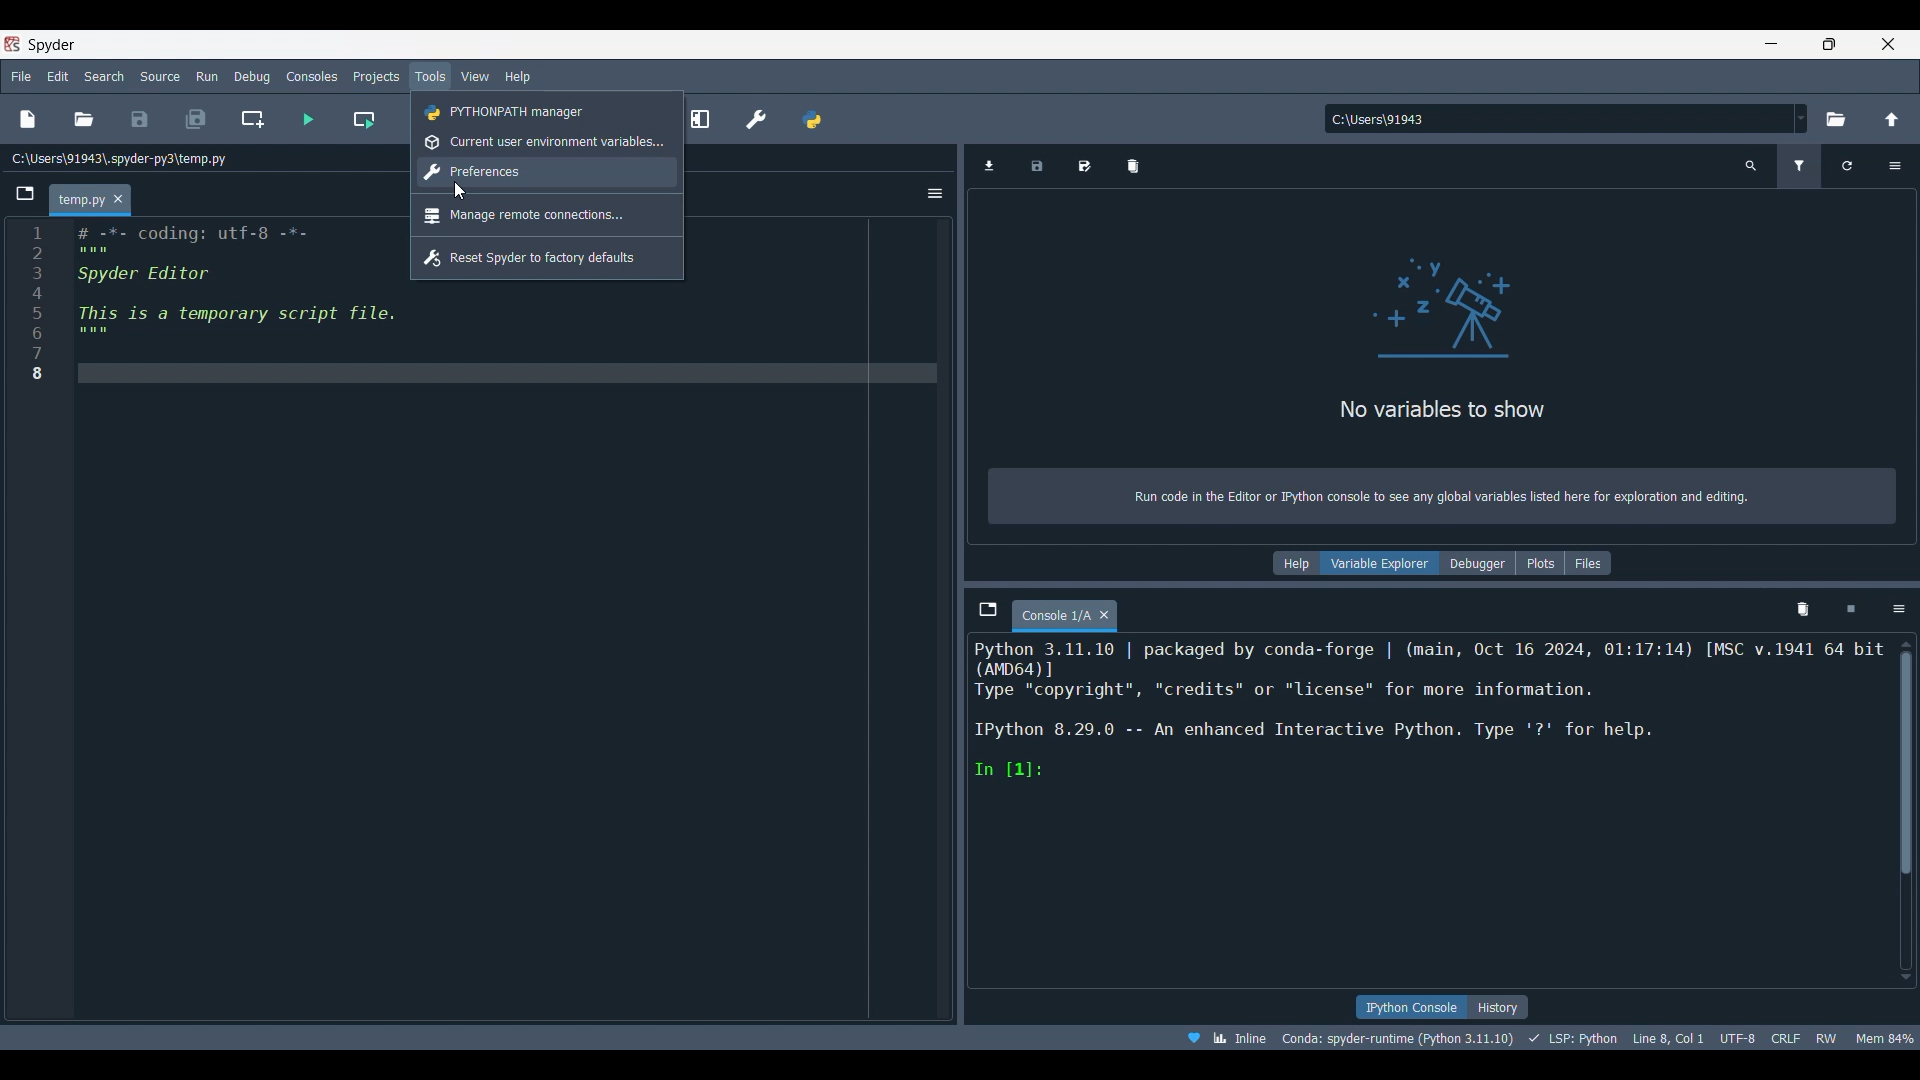 This screenshot has width=1920, height=1080. Describe the element at coordinates (755, 118) in the screenshot. I see `Preferences` at that location.